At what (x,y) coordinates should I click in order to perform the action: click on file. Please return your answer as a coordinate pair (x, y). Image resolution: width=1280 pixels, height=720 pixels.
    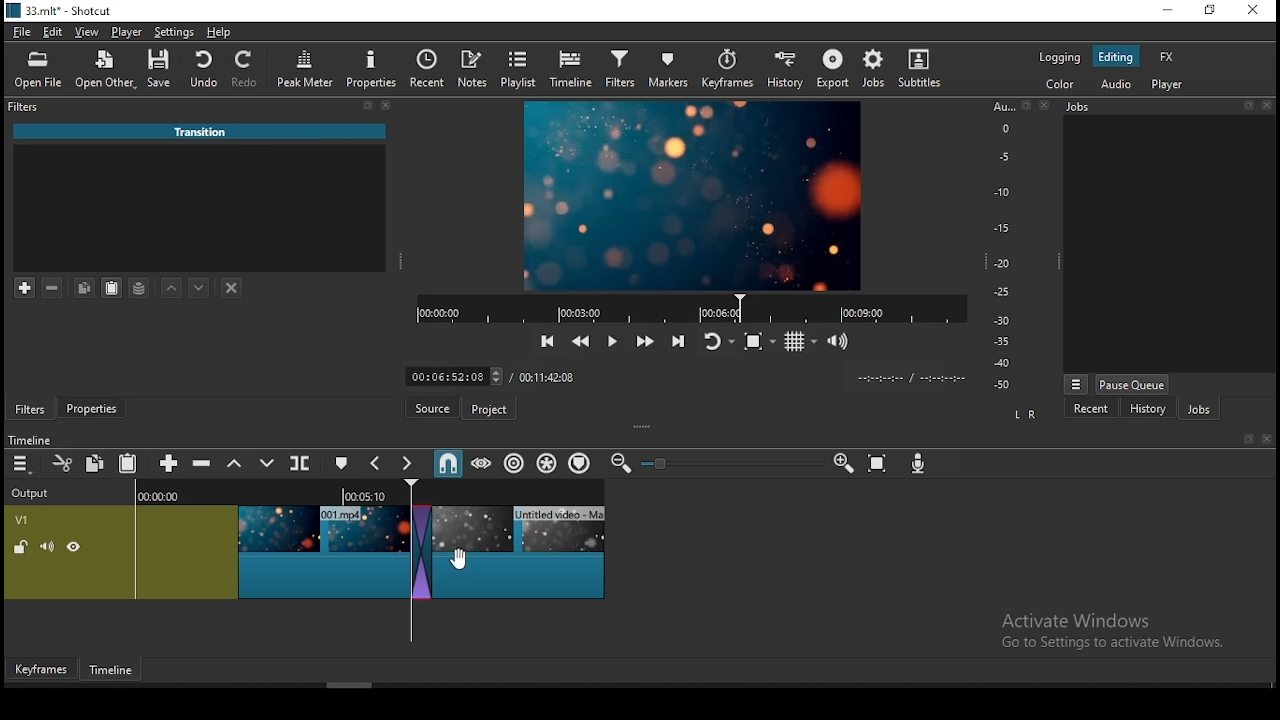
    Looking at the image, I should click on (23, 32).